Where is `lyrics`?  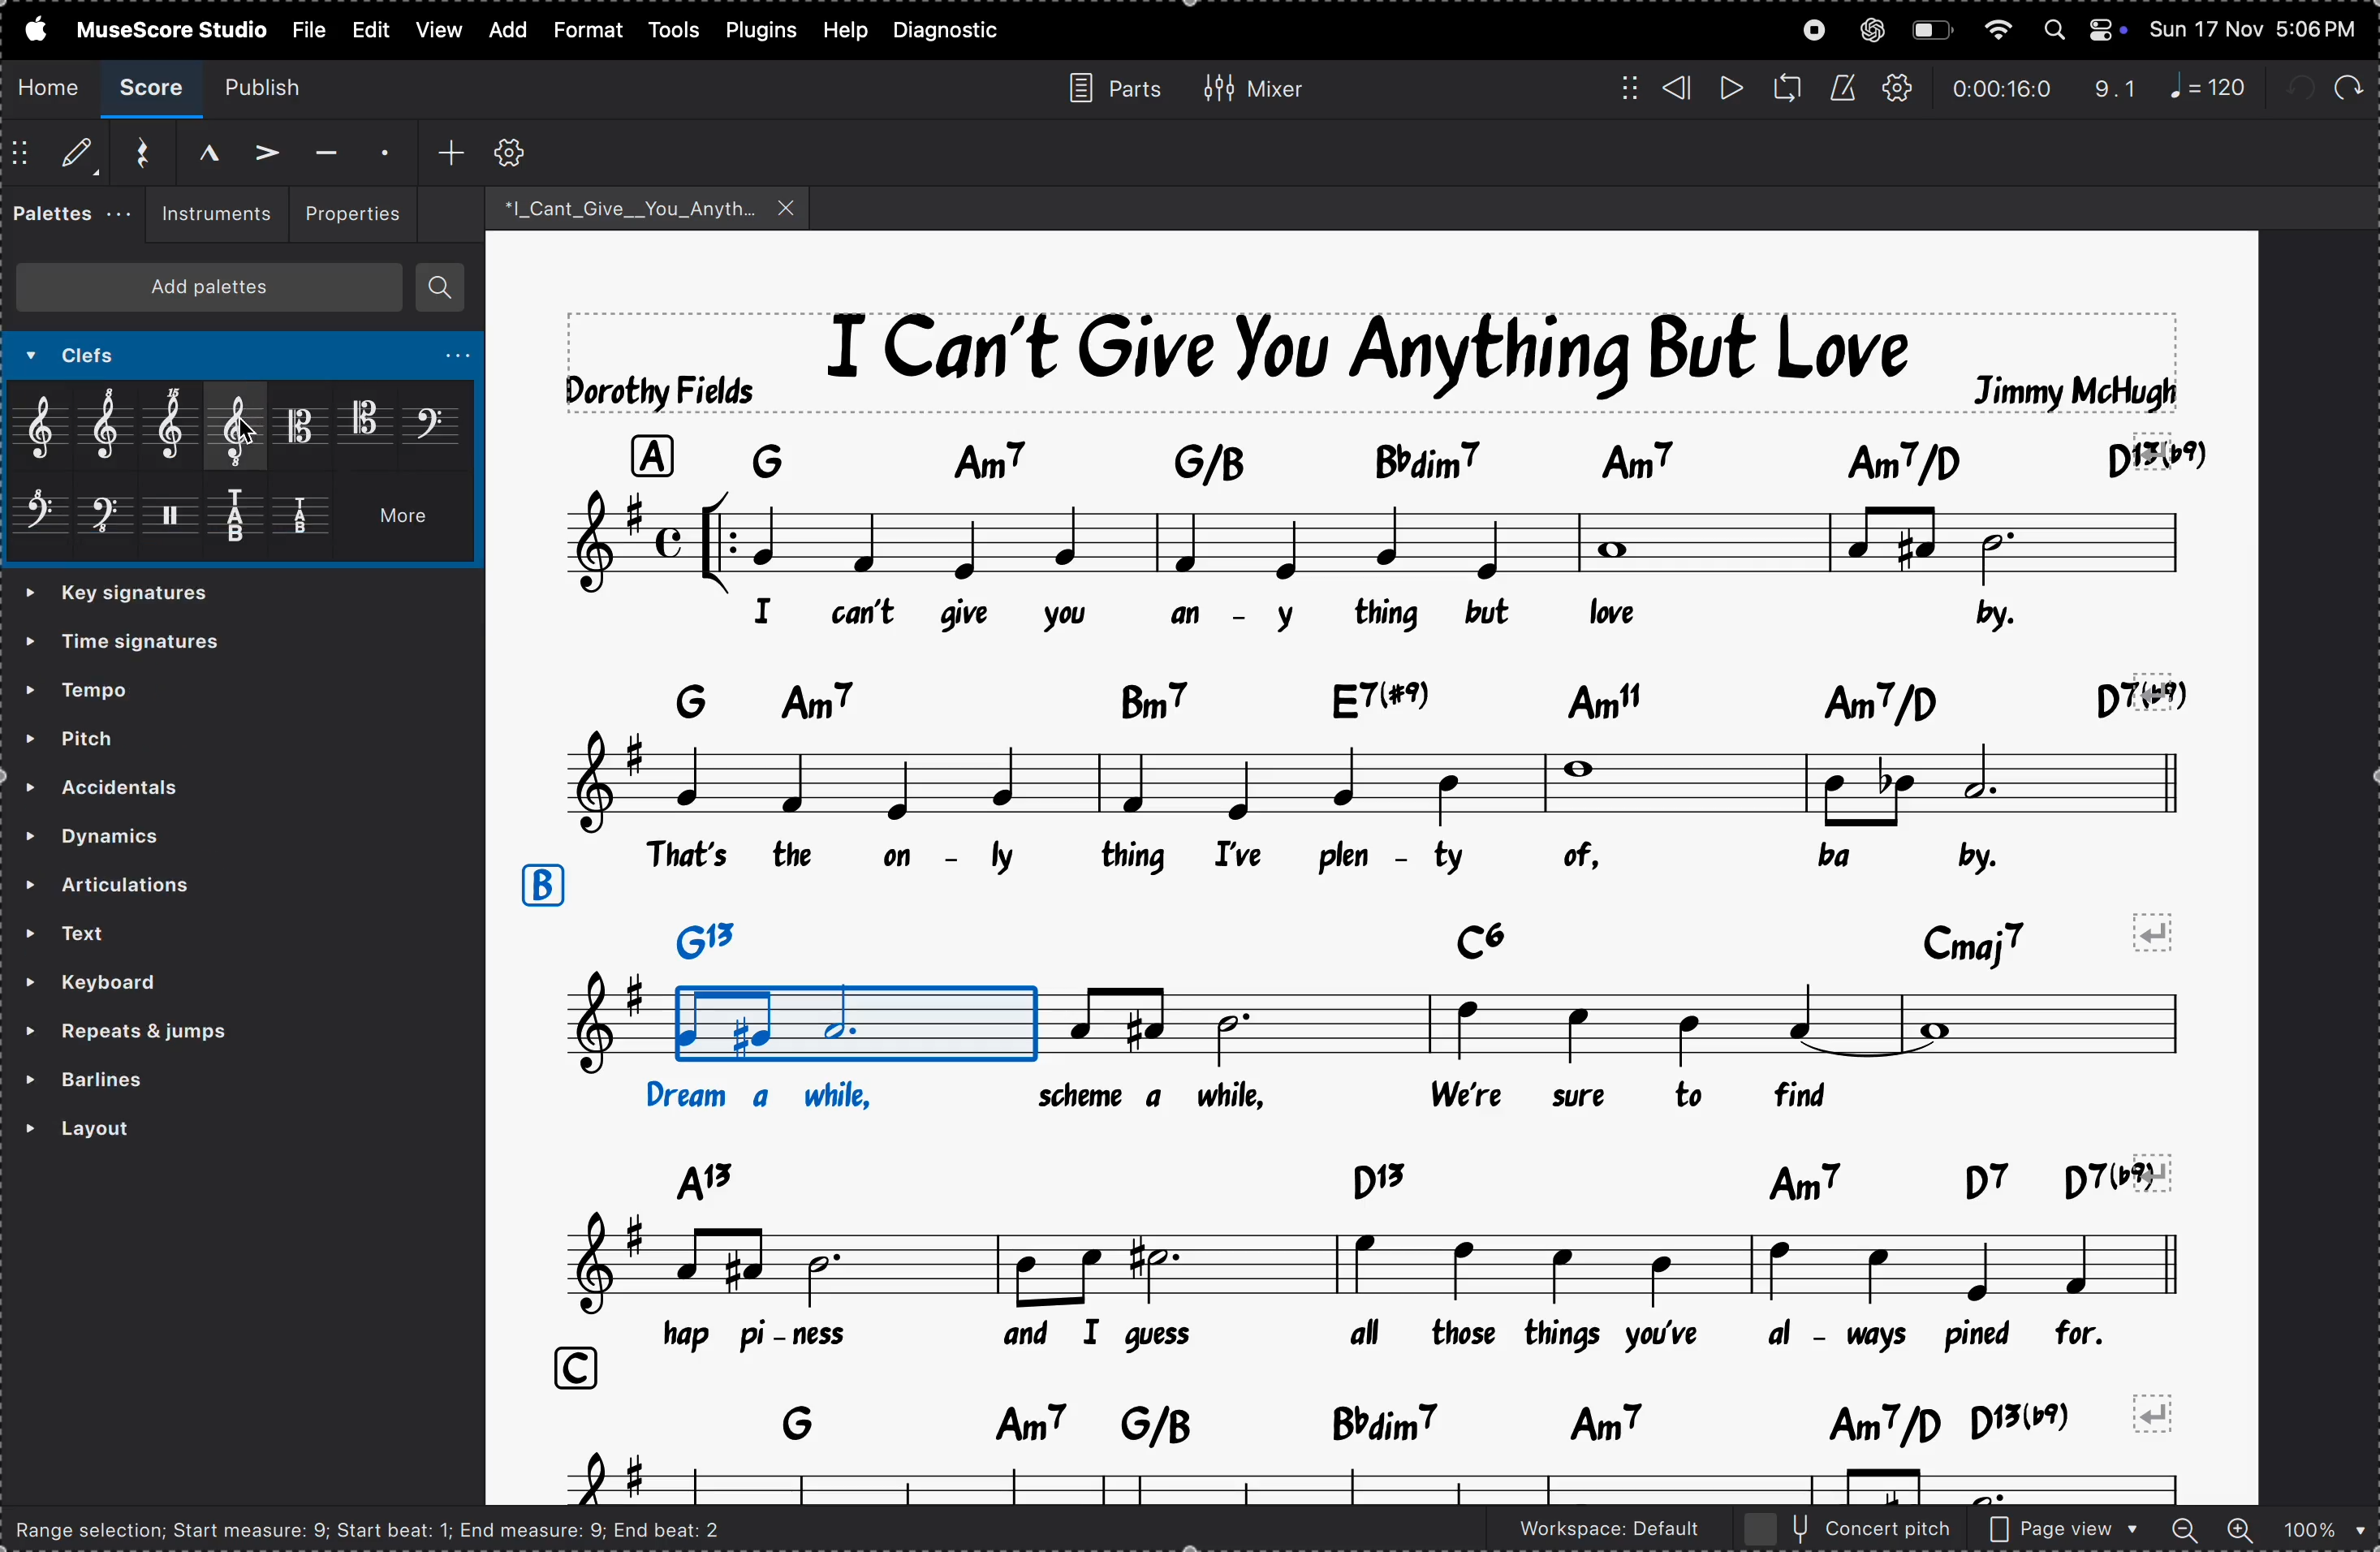
lyrics is located at coordinates (1269, 1097).